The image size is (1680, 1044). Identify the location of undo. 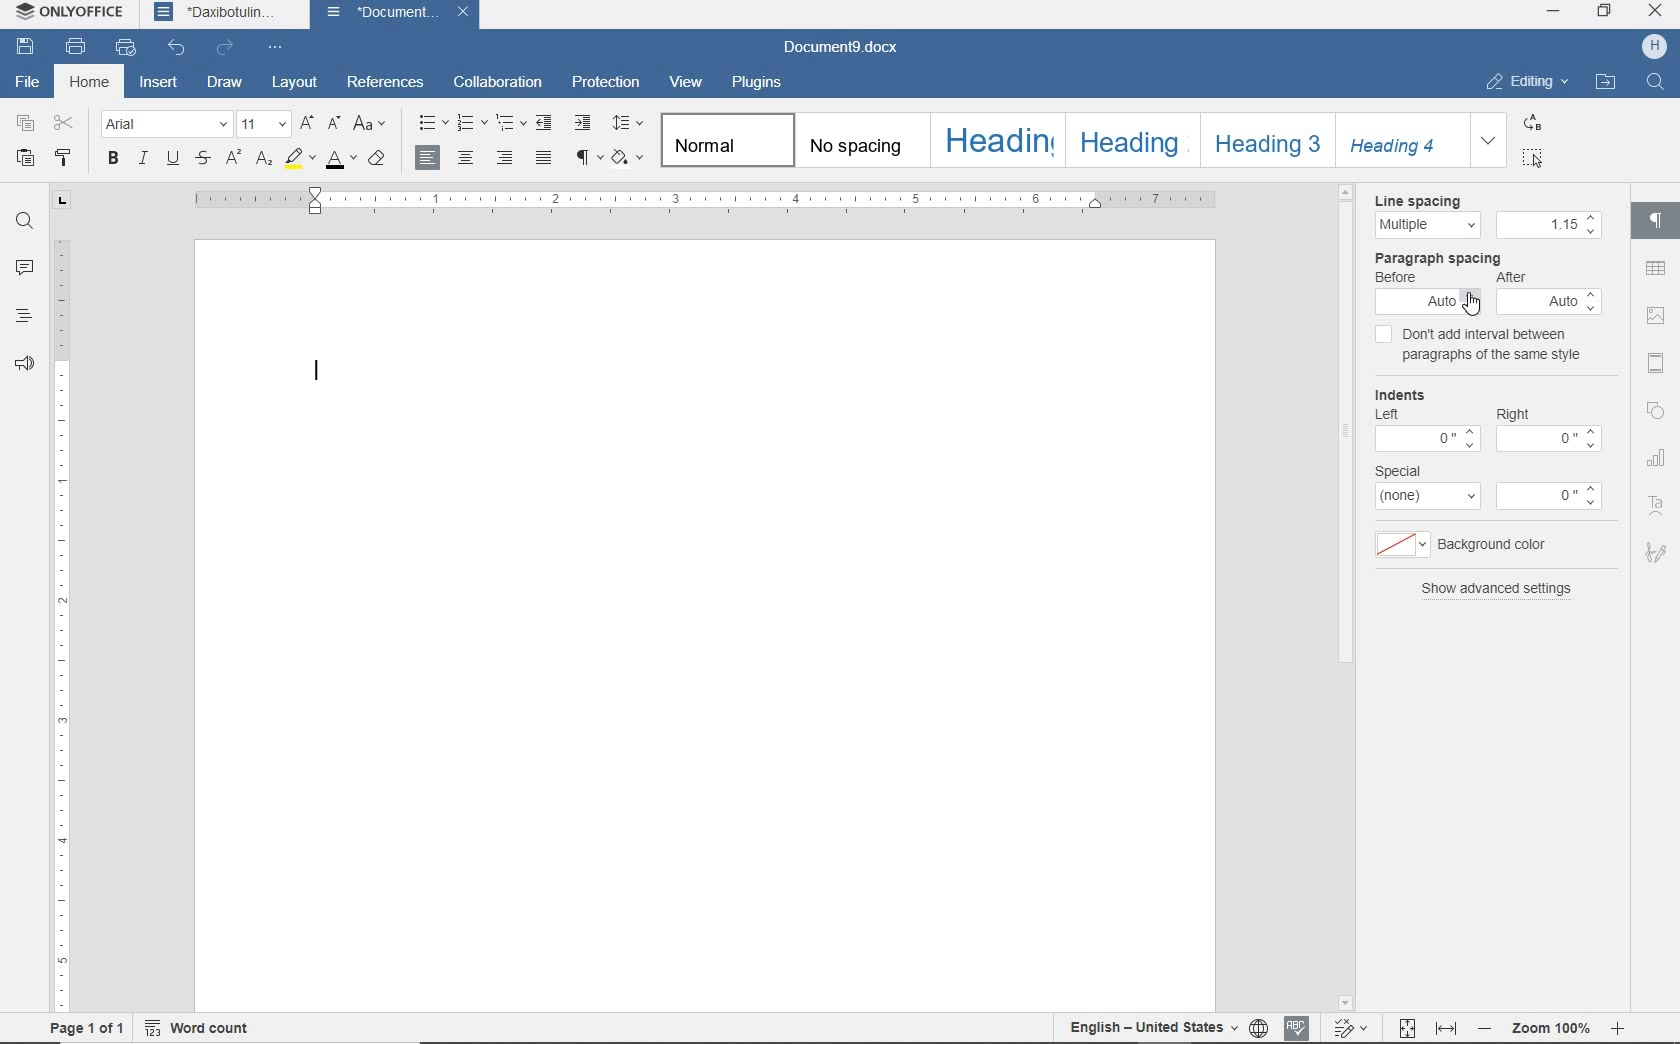
(176, 48).